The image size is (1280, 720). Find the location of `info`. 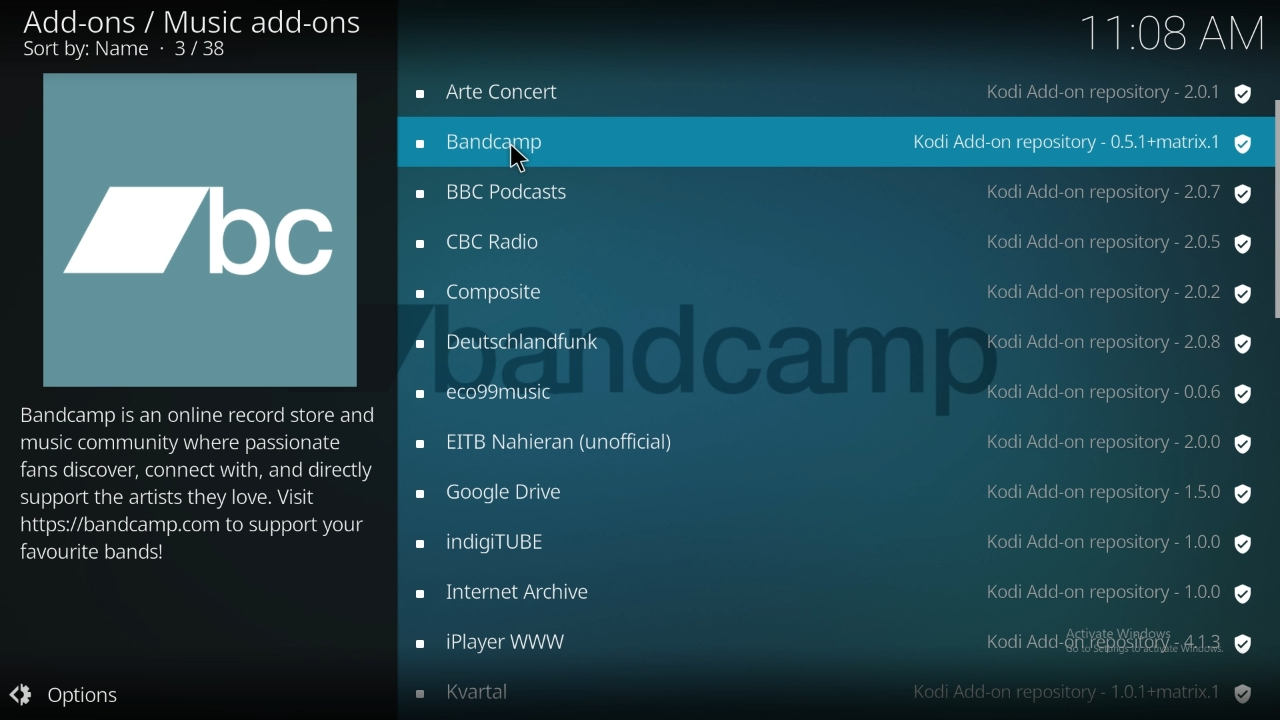

info is located at coordinates (199, 482).